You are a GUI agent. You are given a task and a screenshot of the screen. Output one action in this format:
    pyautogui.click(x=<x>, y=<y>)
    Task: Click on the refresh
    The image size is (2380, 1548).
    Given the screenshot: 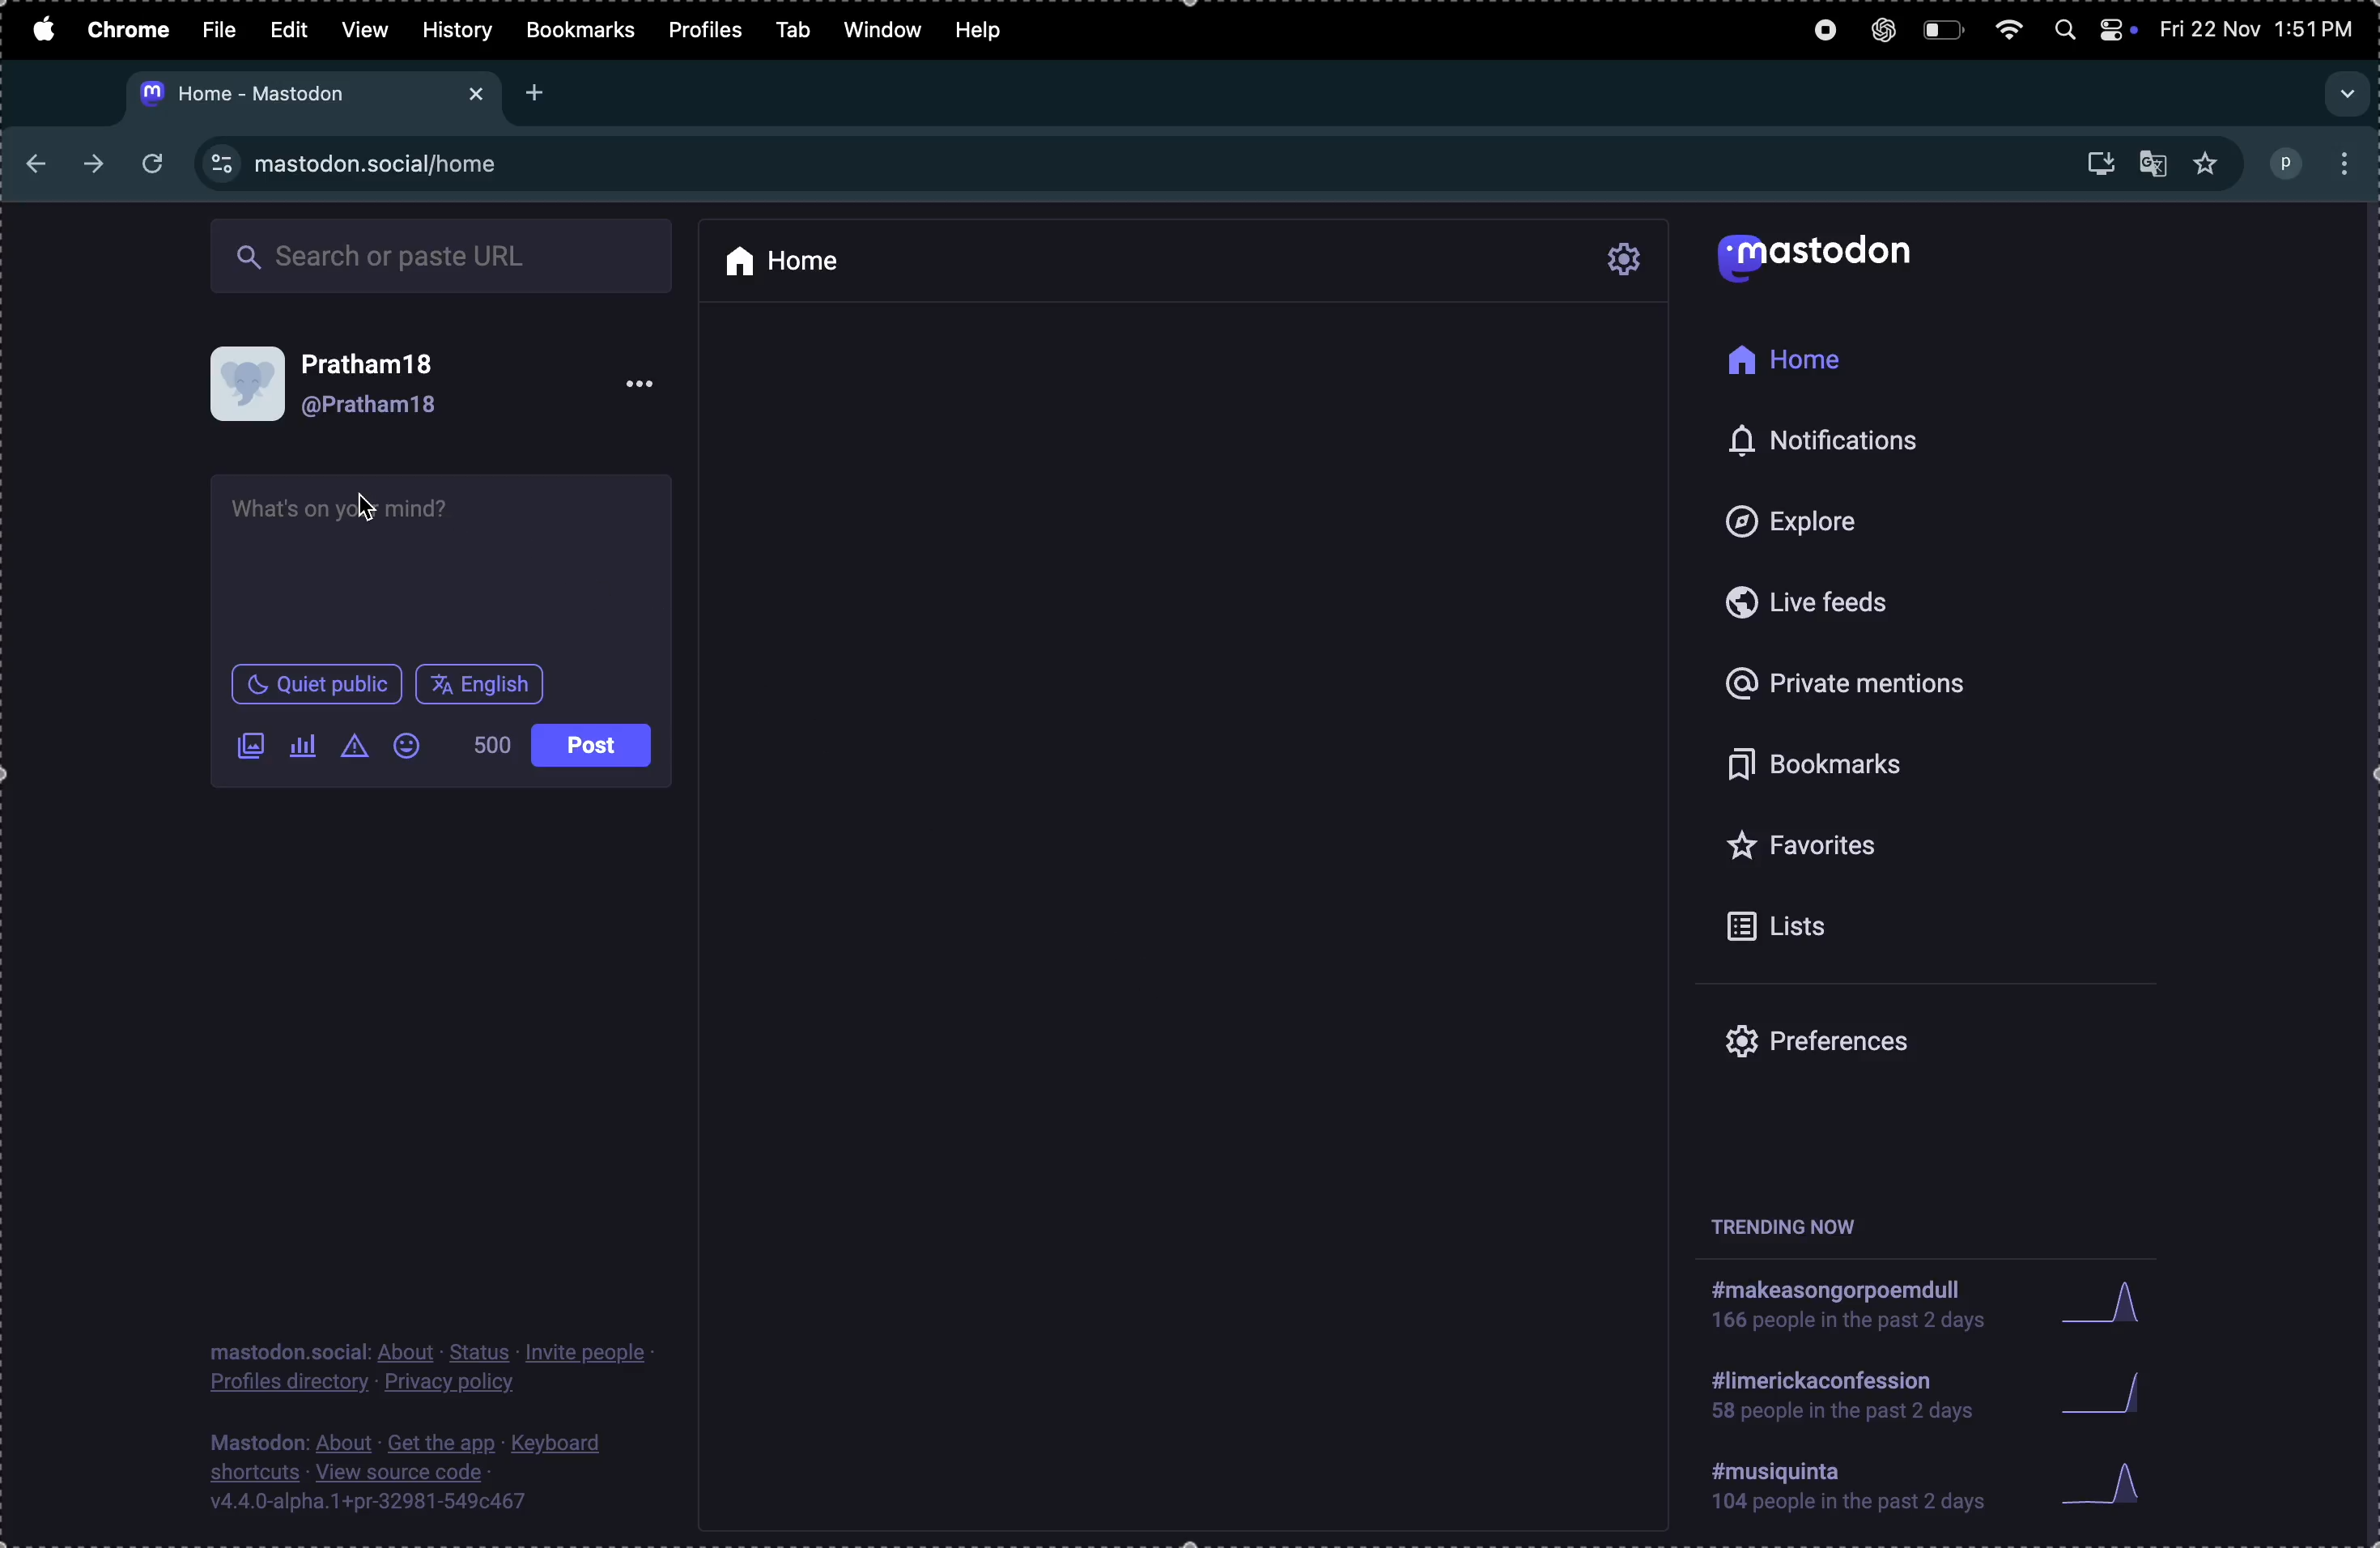 What is the action you would take?
    pyautogui.click(x=159, y=168)
    